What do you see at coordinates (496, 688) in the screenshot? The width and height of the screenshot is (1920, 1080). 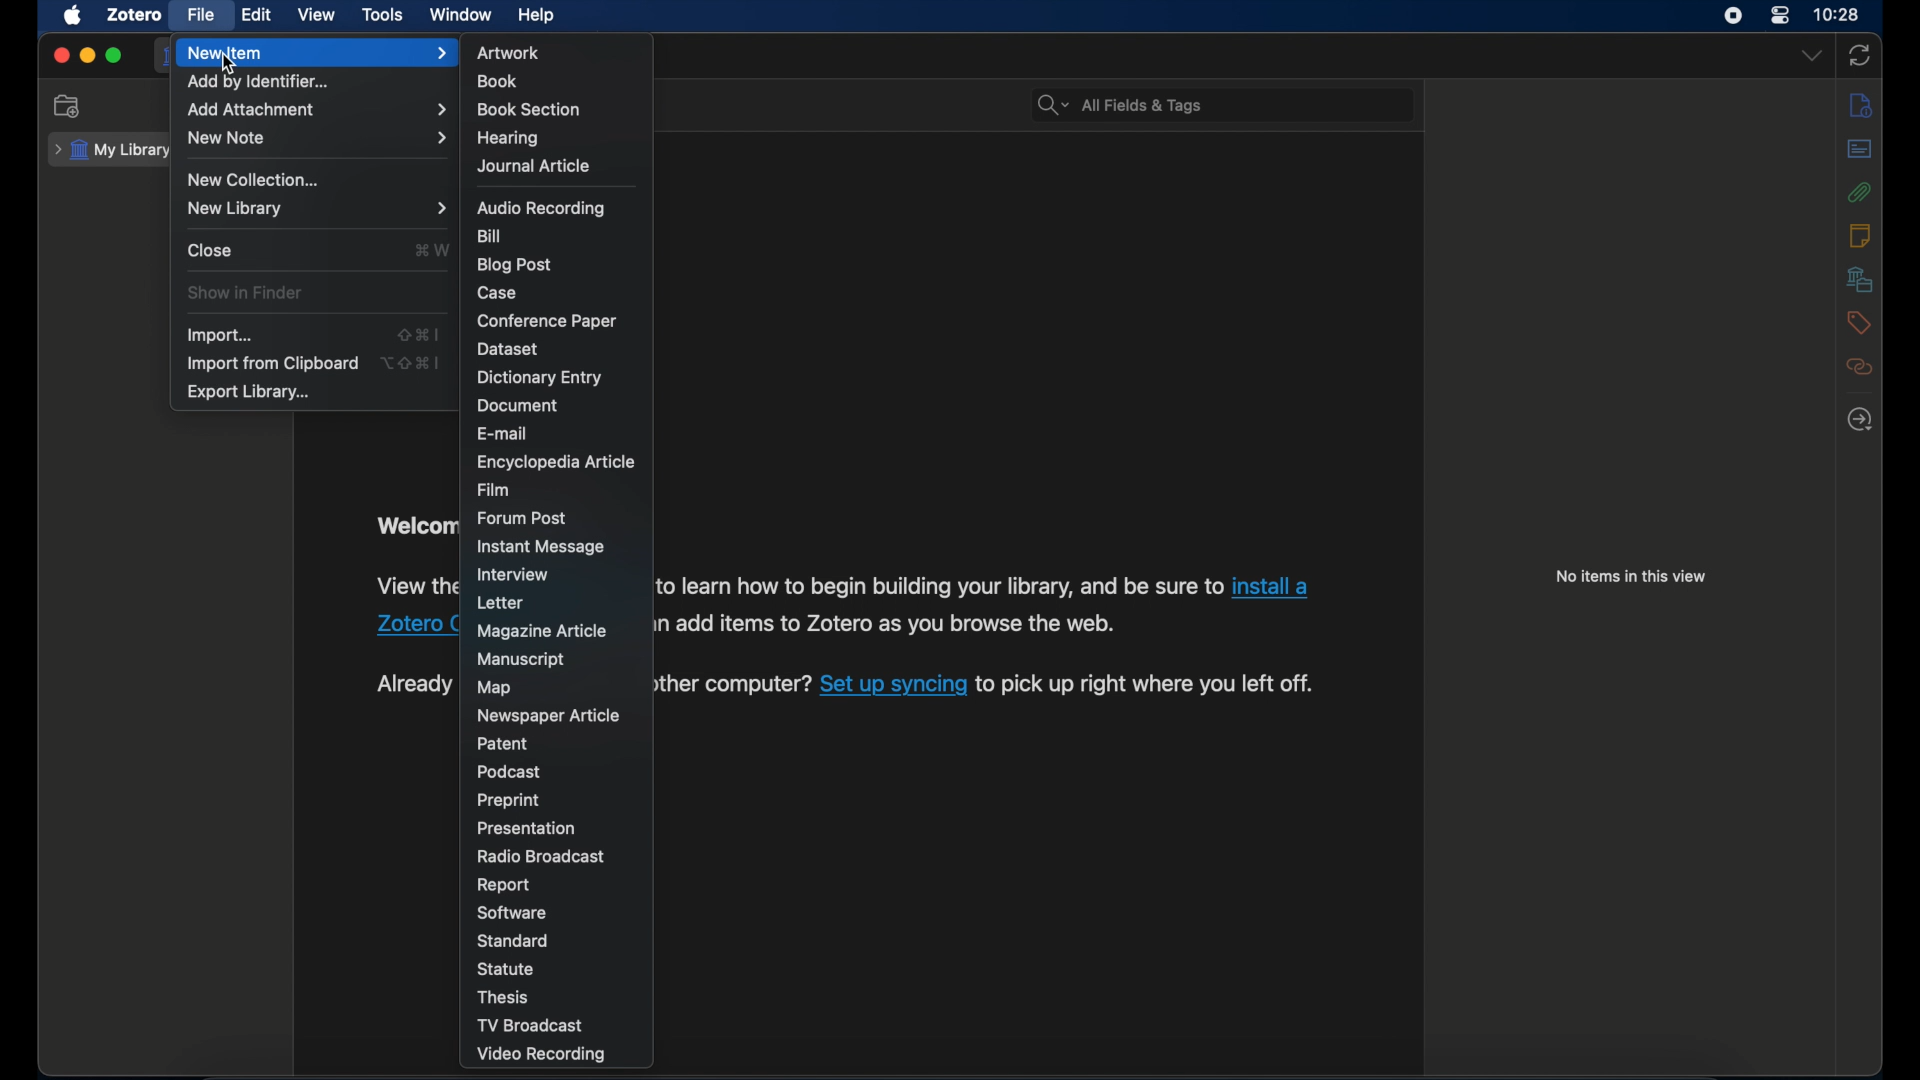 I see `map` at bounding box center [496, 688].